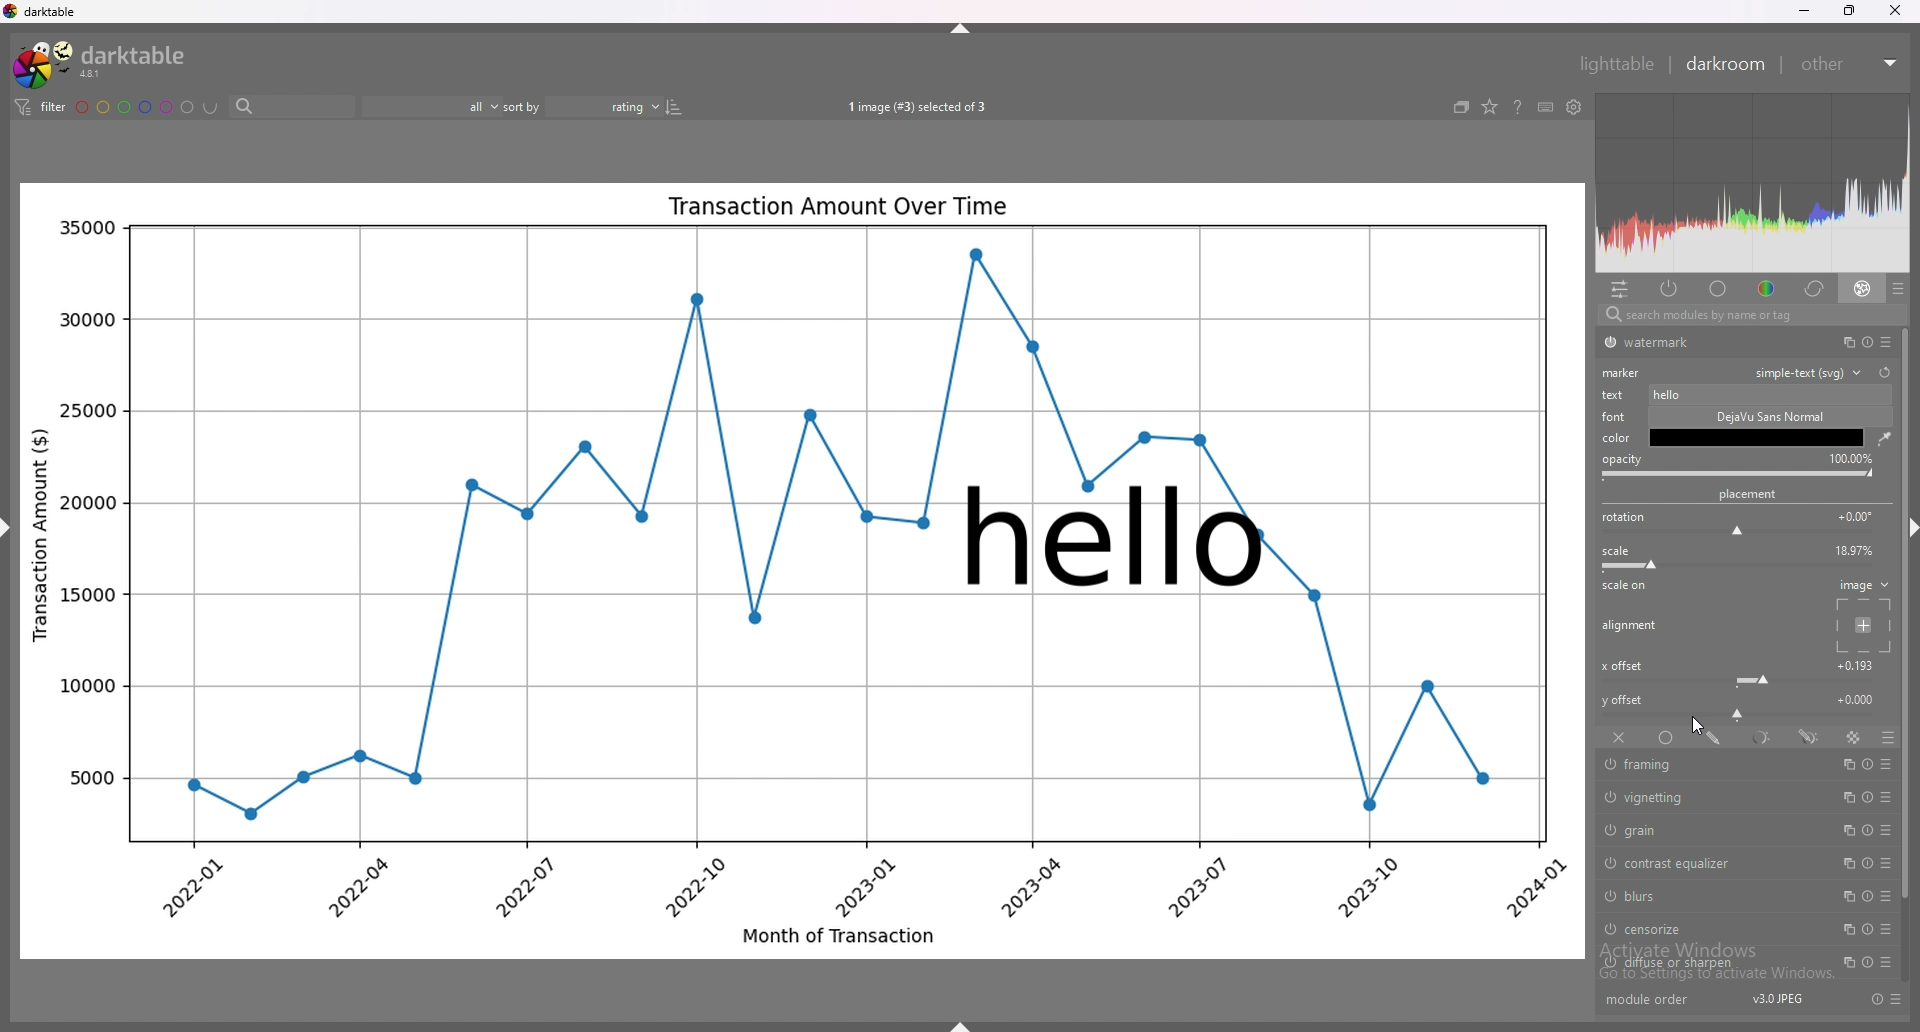 This screenshot has height=1032, width=1920. What do you see at coordinates (1742, 681) in the screenshot?
I see `x offset bar` at bounding box center [1742, 681].